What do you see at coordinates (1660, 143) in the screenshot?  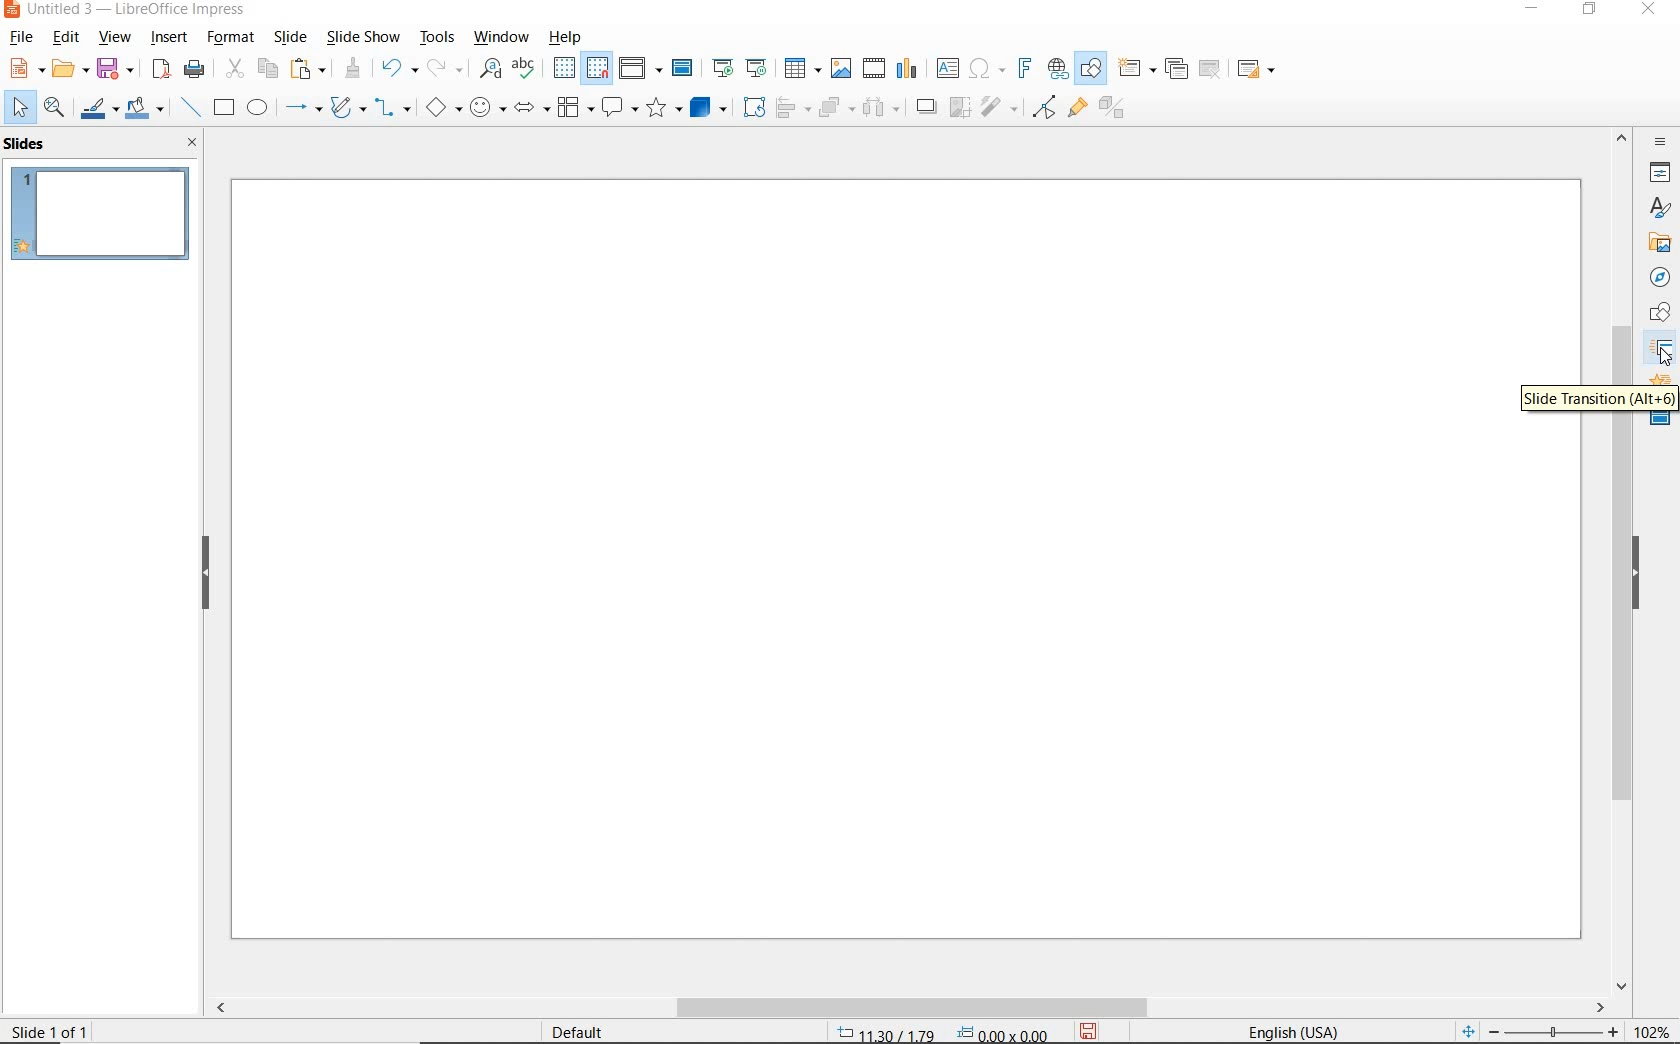 I see `SIDEBAR SETTINGS` at bounding box center [1660, 143].